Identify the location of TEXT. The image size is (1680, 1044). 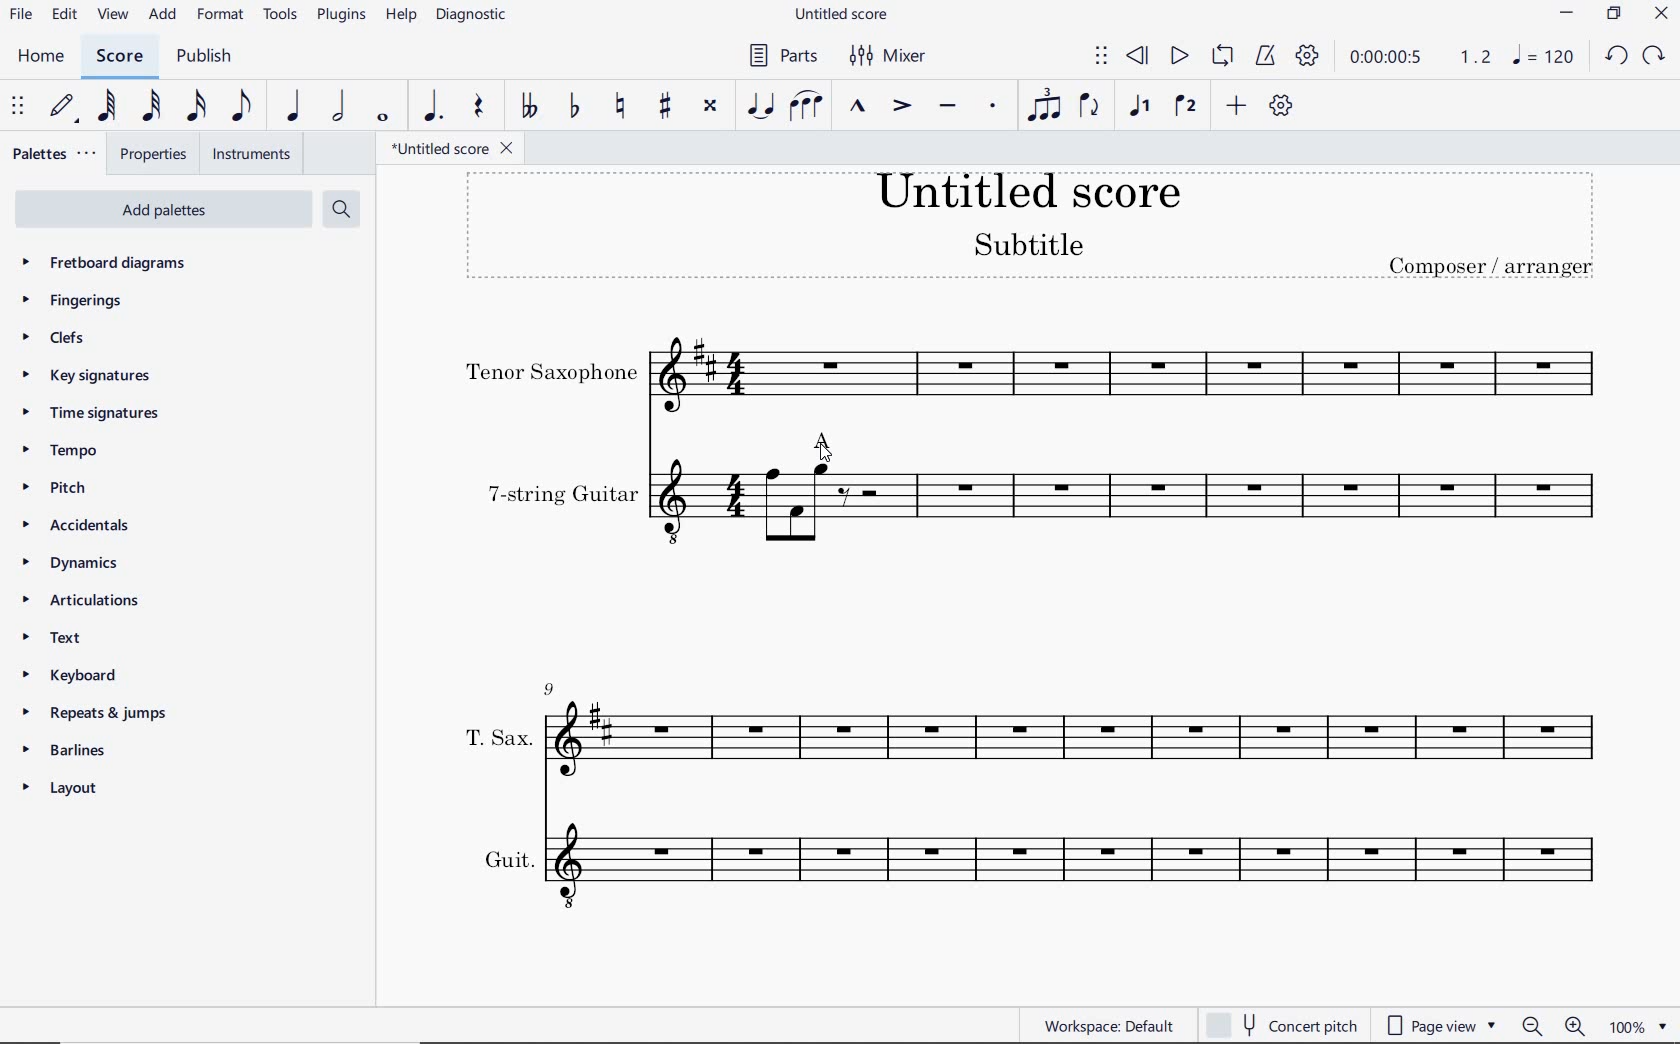
(65, 638).